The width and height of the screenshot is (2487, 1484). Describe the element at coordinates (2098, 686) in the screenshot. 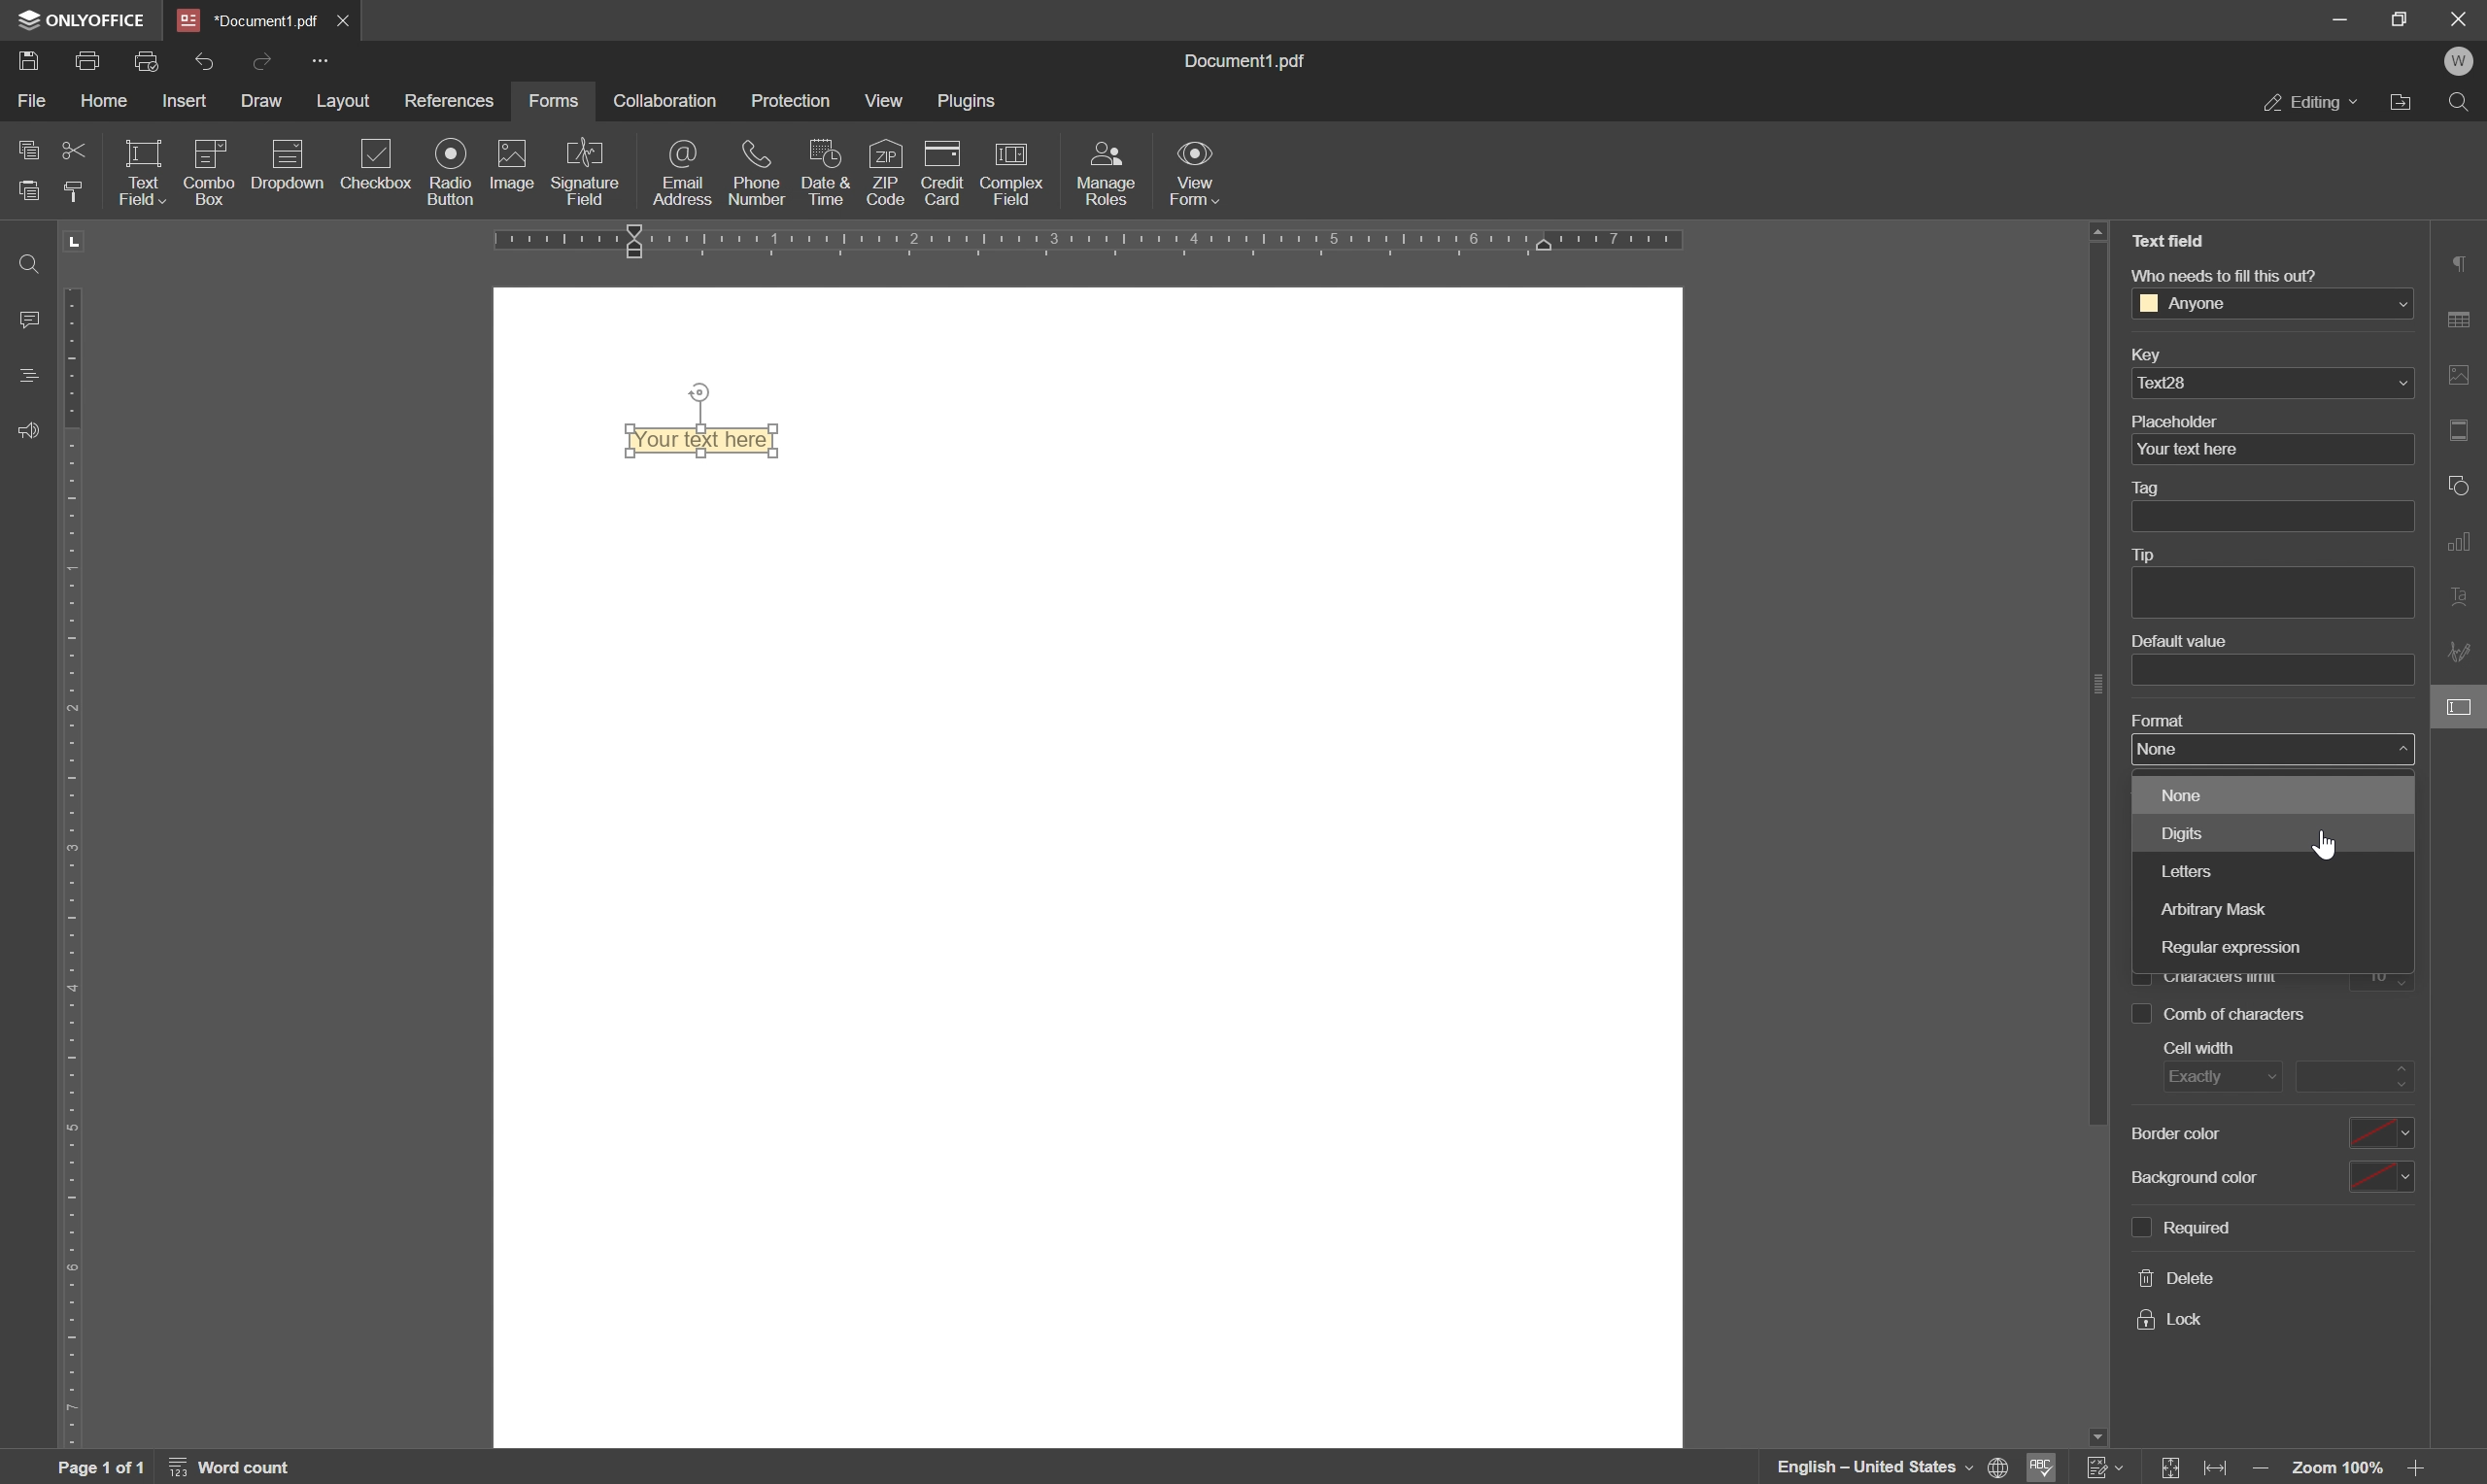

I see `scroll bar` at that location.